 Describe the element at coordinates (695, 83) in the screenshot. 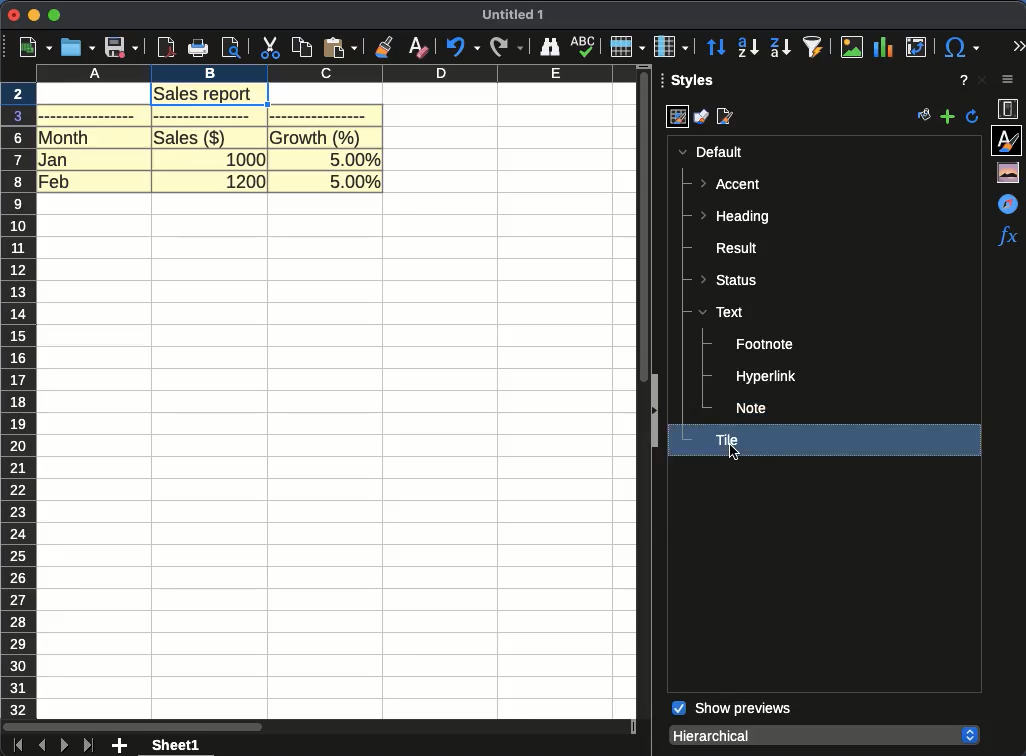

I see `styles` at that location.